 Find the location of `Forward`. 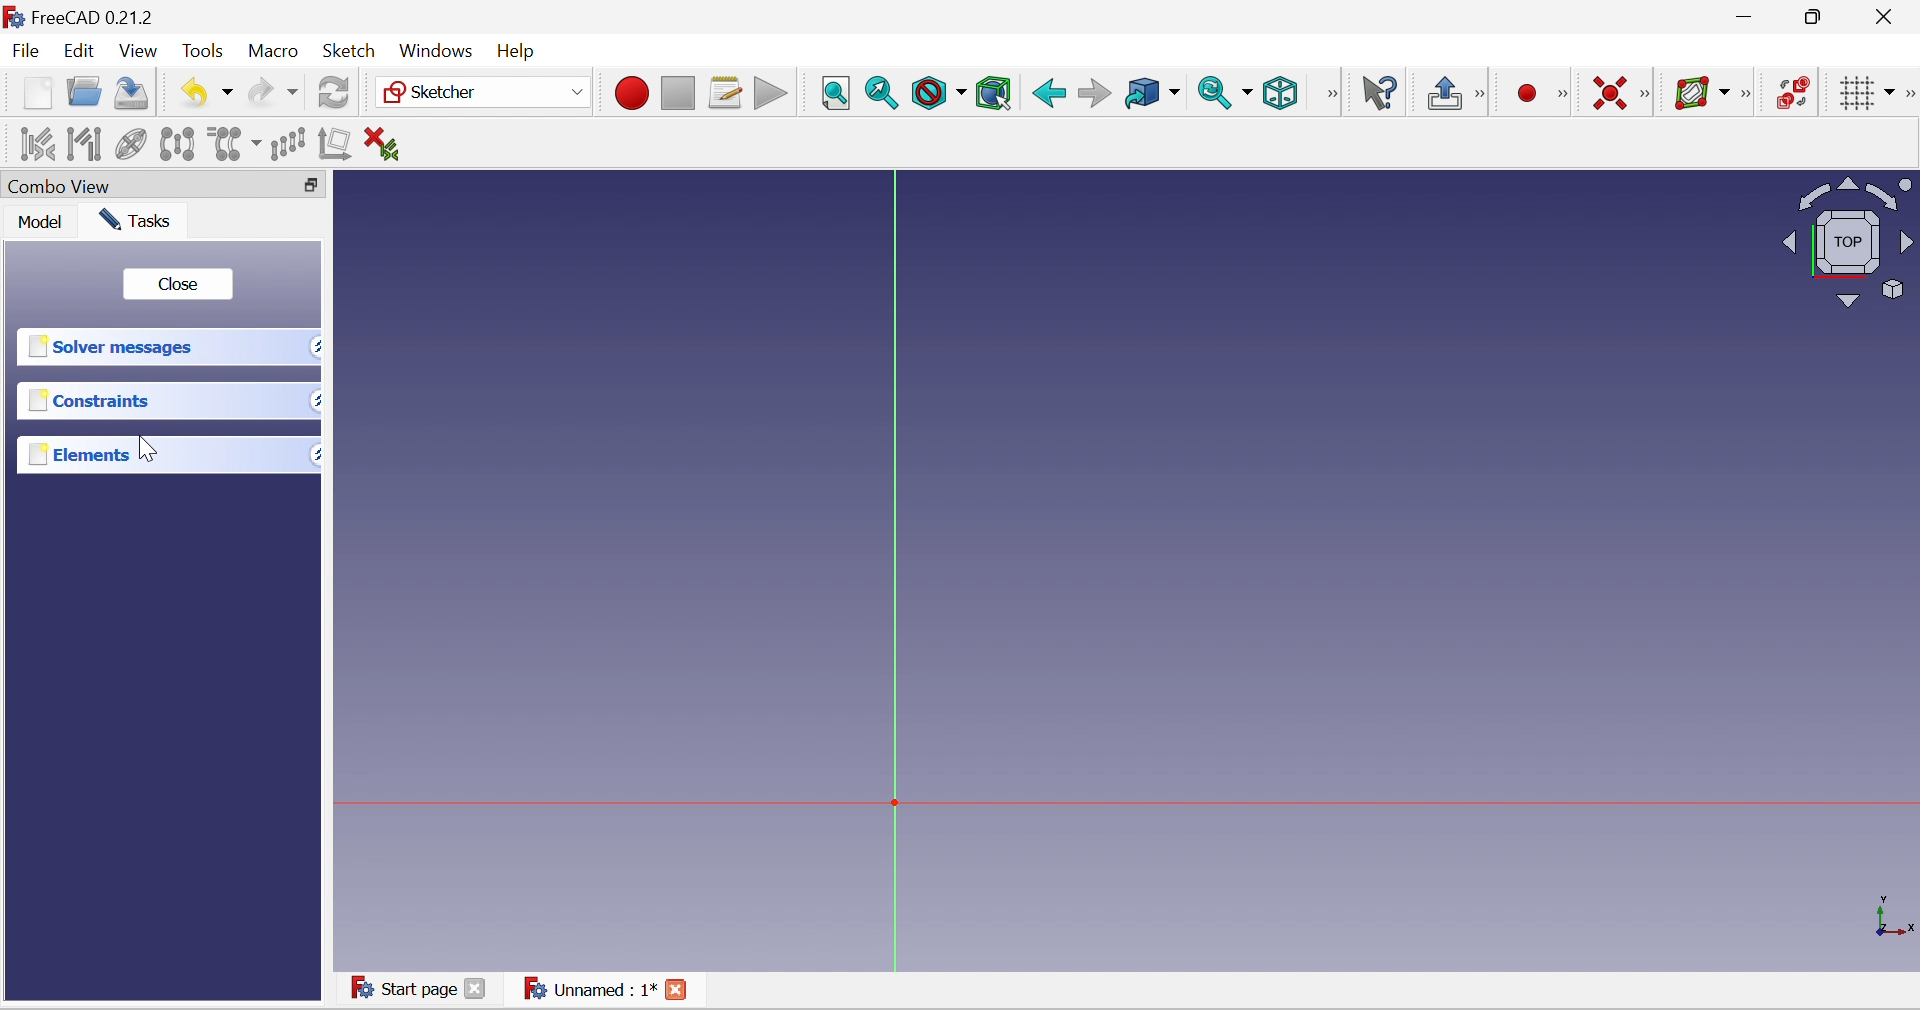

Forward is located at coordinates (1093, 93).